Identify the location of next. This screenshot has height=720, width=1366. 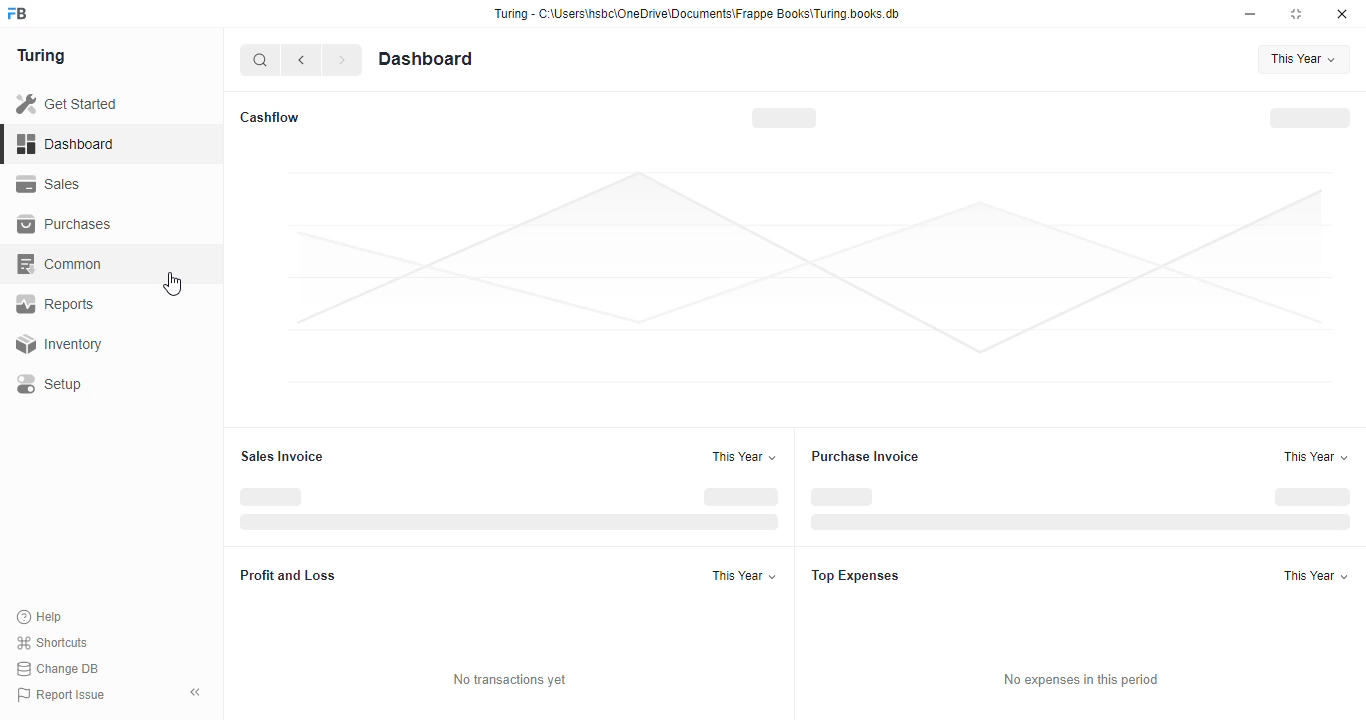
(344, 60).